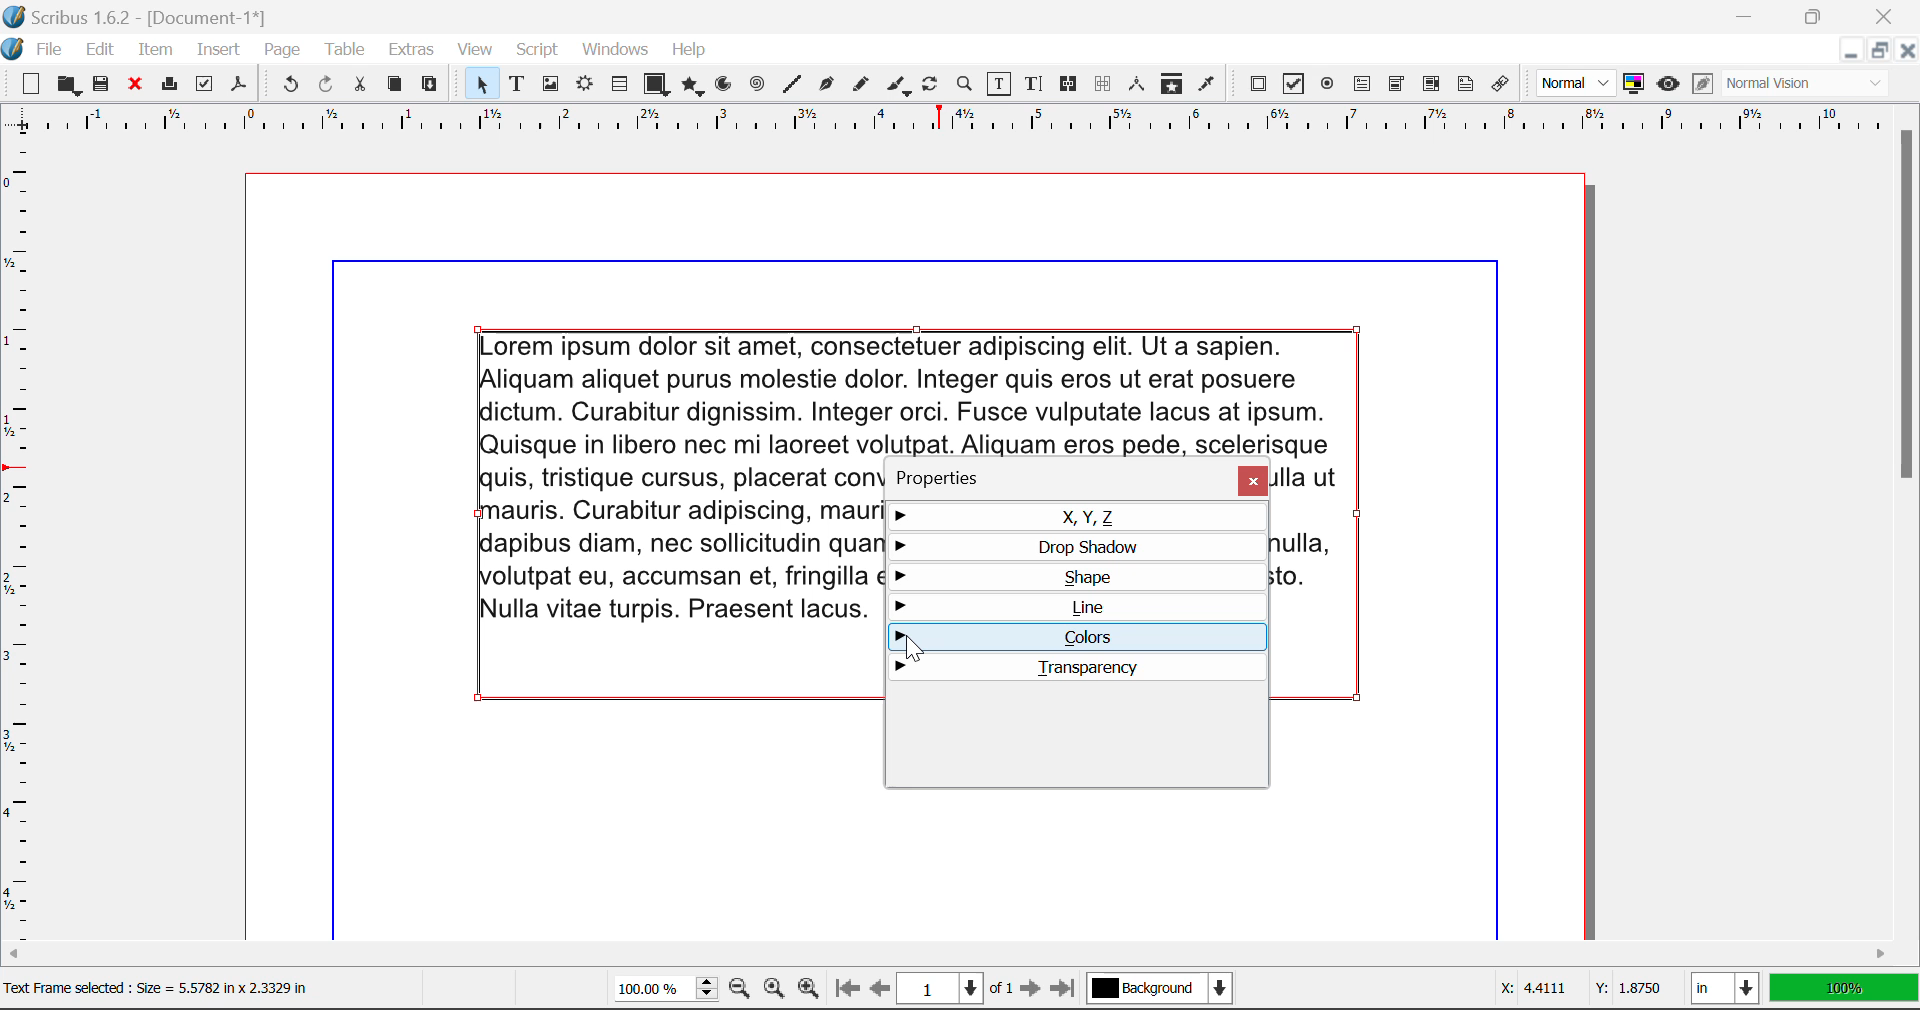 The height and width of the screenshot is (1010, 1920). What do you see at coordinates (281, 51) in the screenshot?
I see `Page` at bounding box center [281, 51].